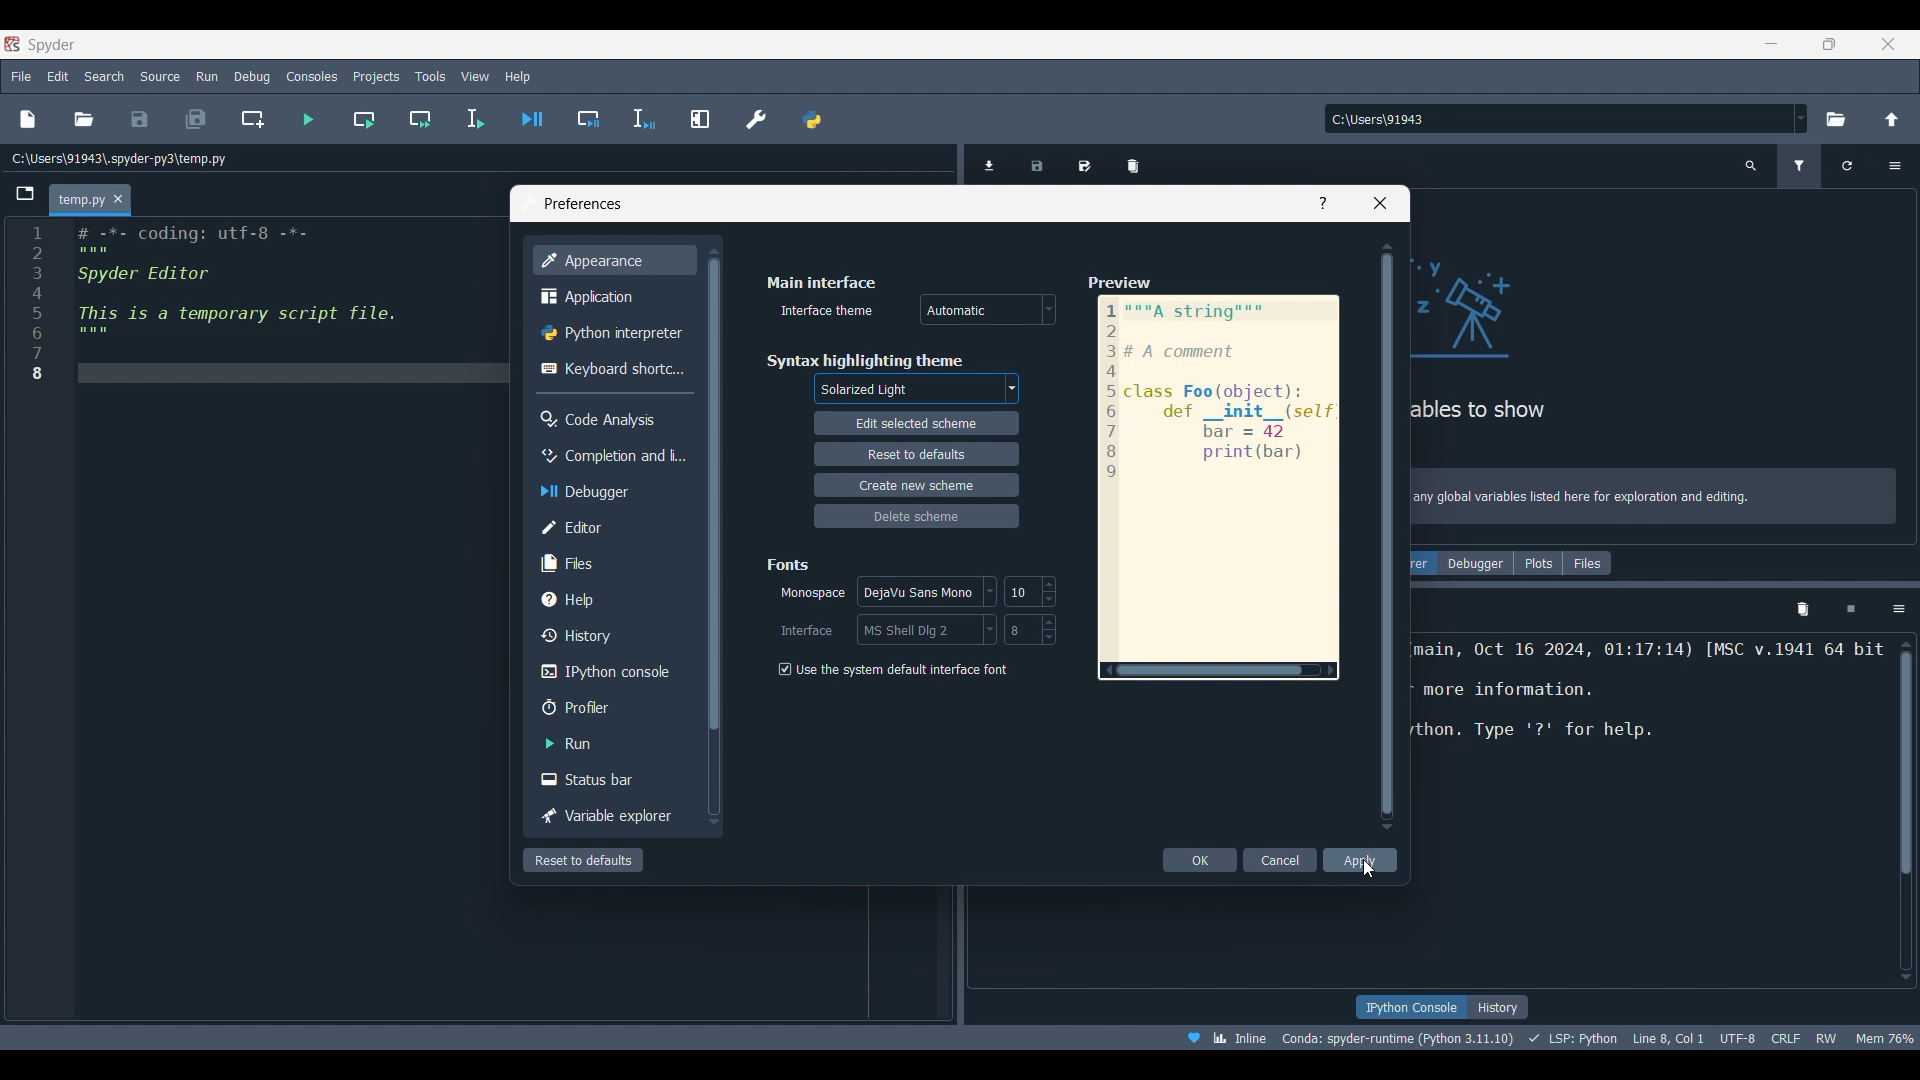 The width and height of the screenshot is (1920, 1080). I want to click on Application, so click(611, 295).